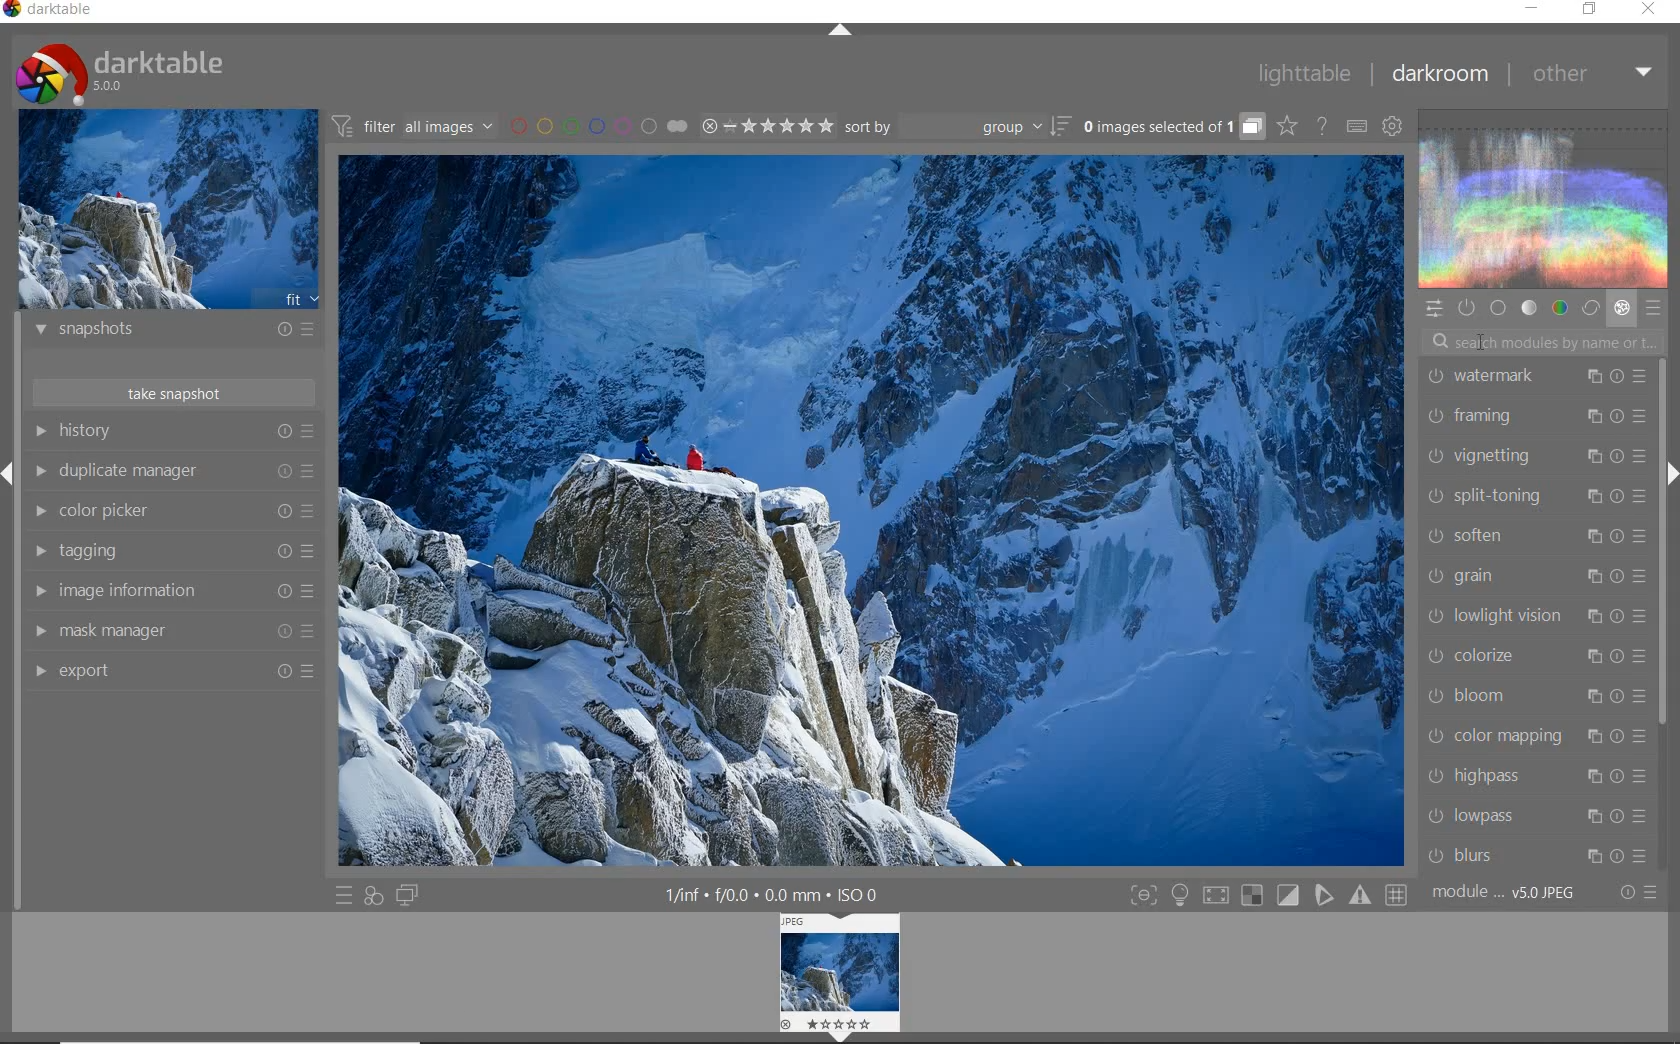 Image resolution: width=1680 pixels, height=1044 pixels. Describe the element at coordinates (170, 670) in the screenshot. I see `export` at that location.